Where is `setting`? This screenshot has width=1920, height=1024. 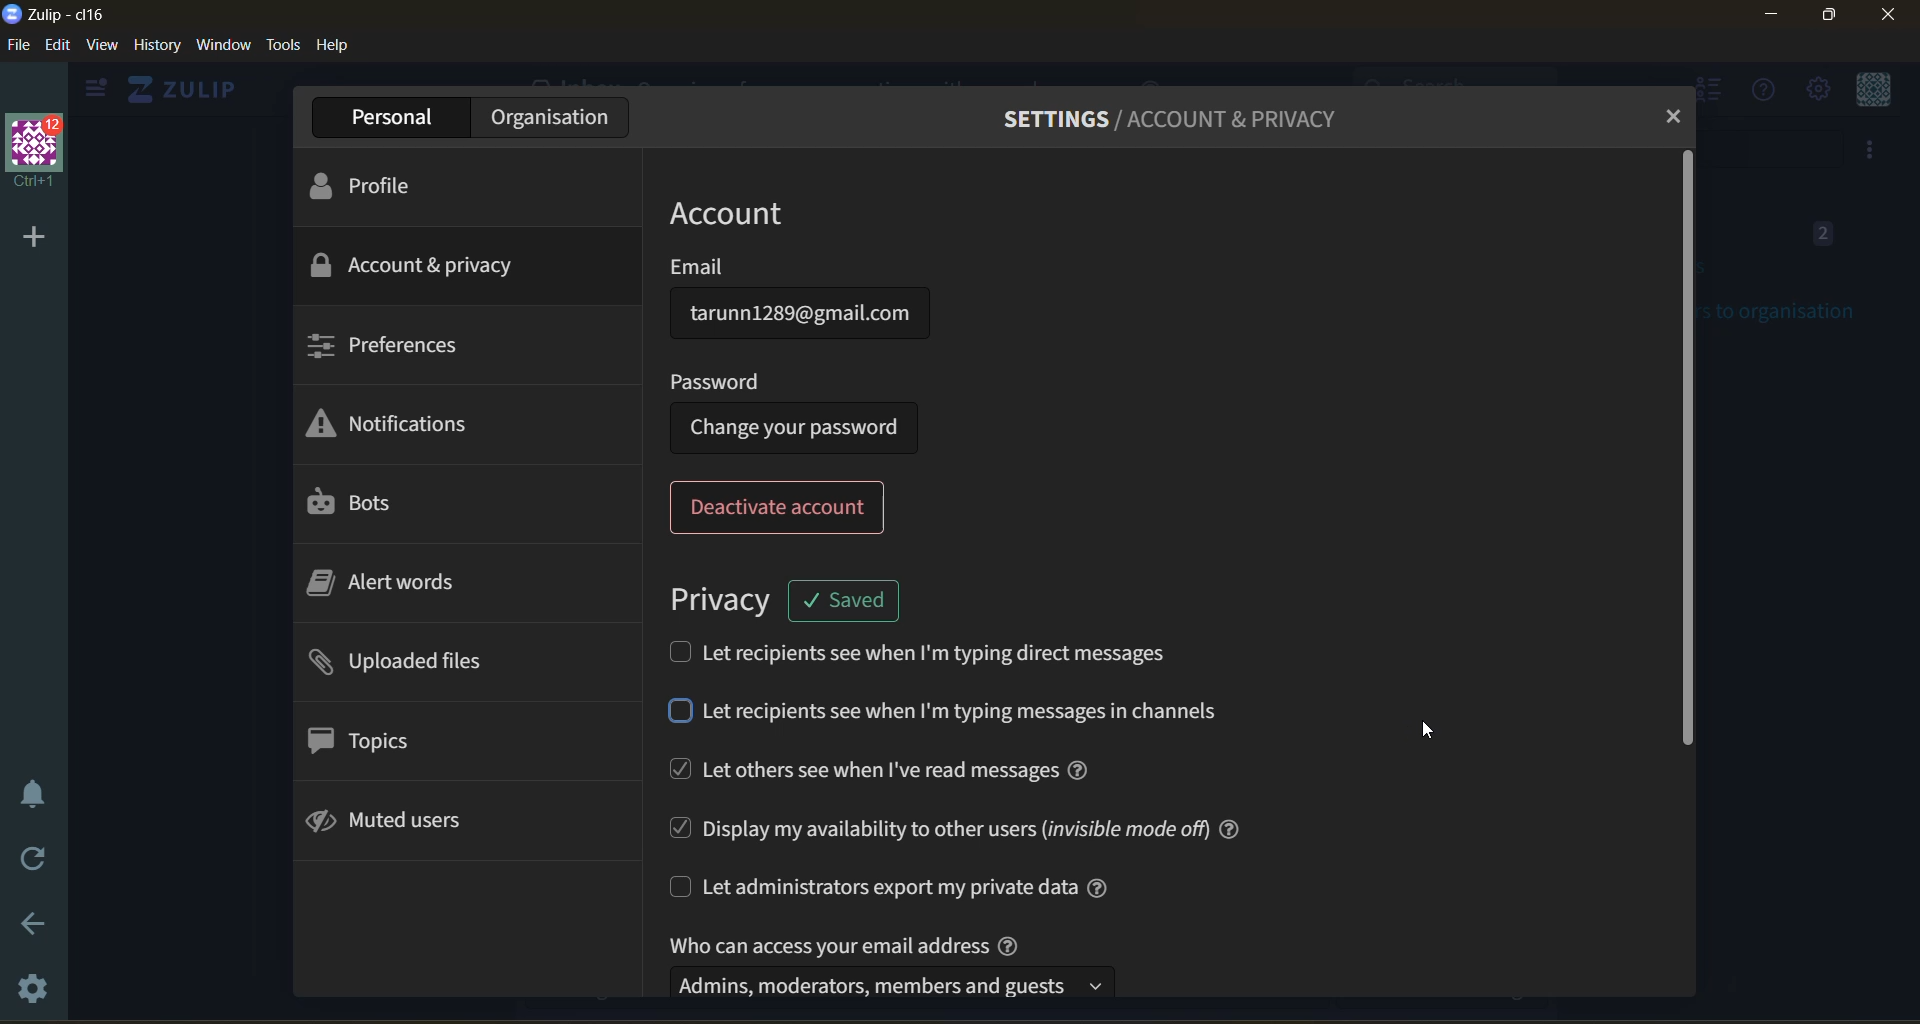 setting is located at coordinates (1816, 92).